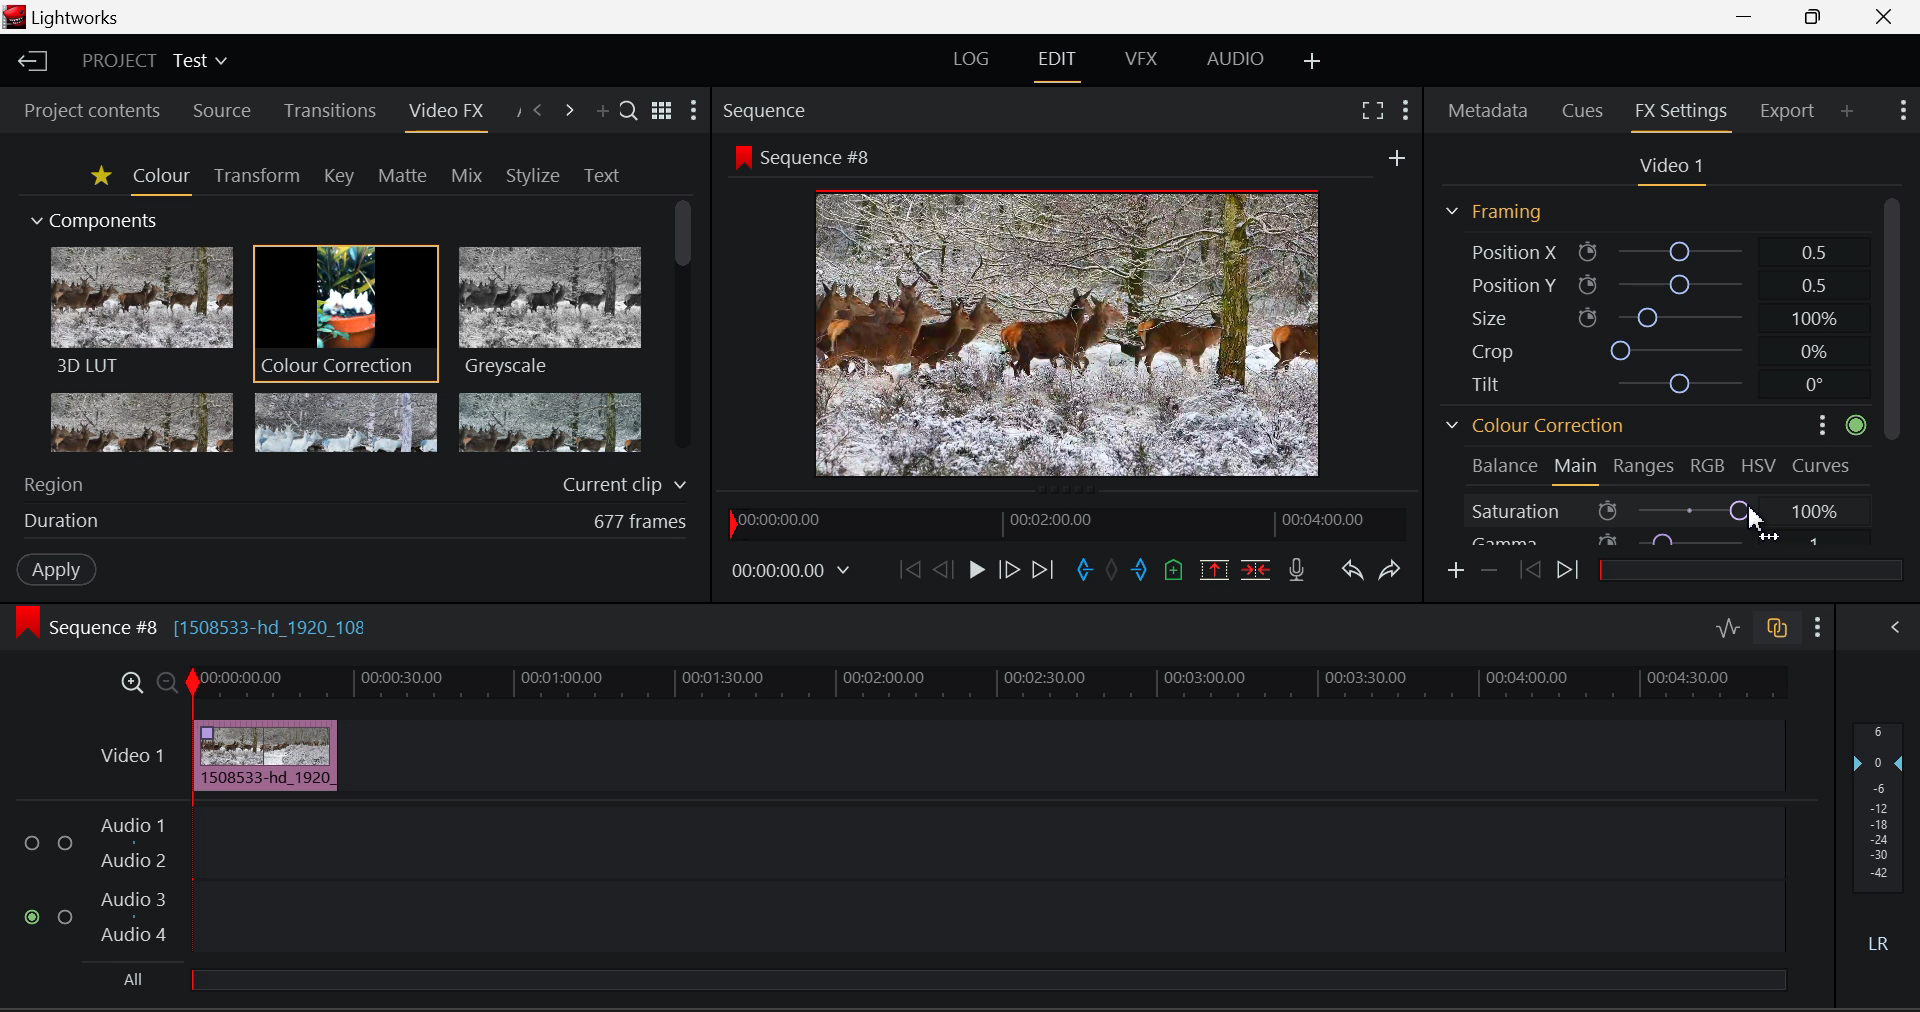 Image resolution: width=1920 pixels, height=1012 pixels. I want to click on Restore Down, so click(1748, 17).